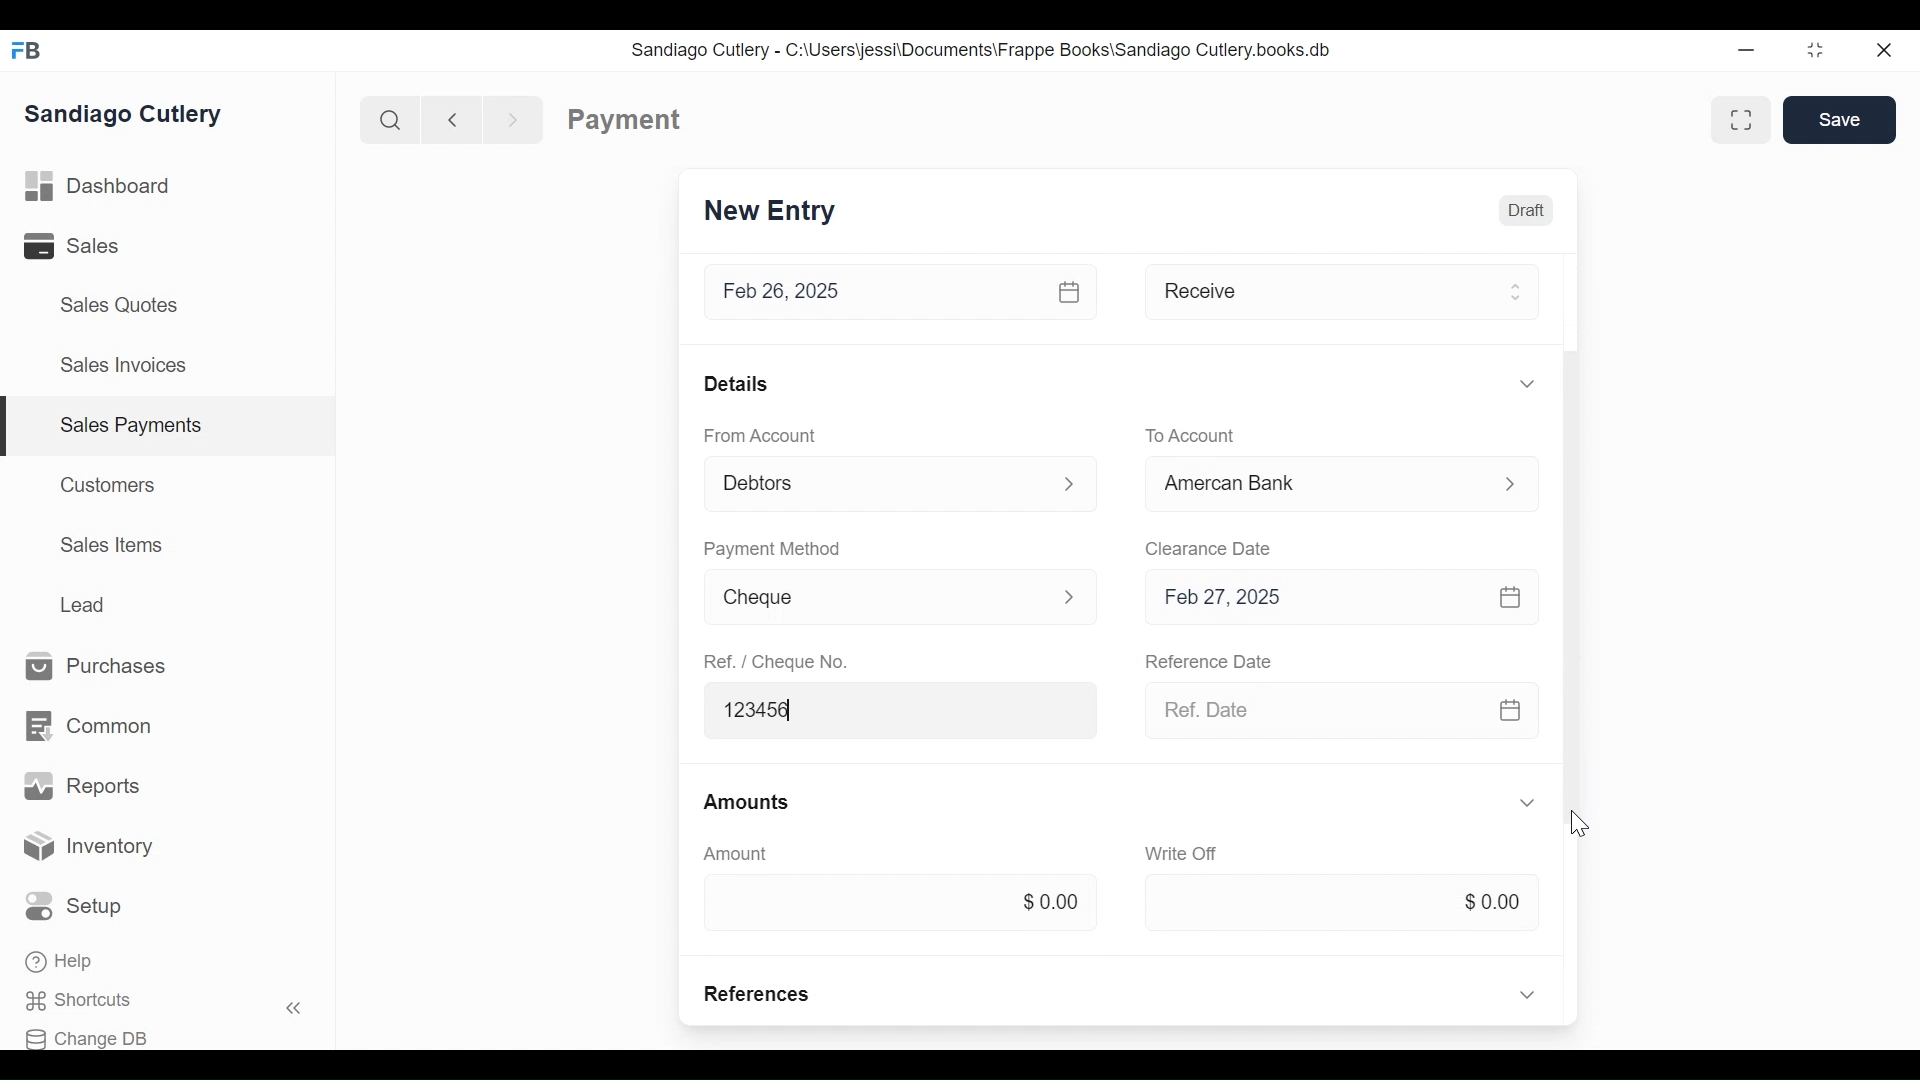  I want to click on Amount, so click(736, 853).